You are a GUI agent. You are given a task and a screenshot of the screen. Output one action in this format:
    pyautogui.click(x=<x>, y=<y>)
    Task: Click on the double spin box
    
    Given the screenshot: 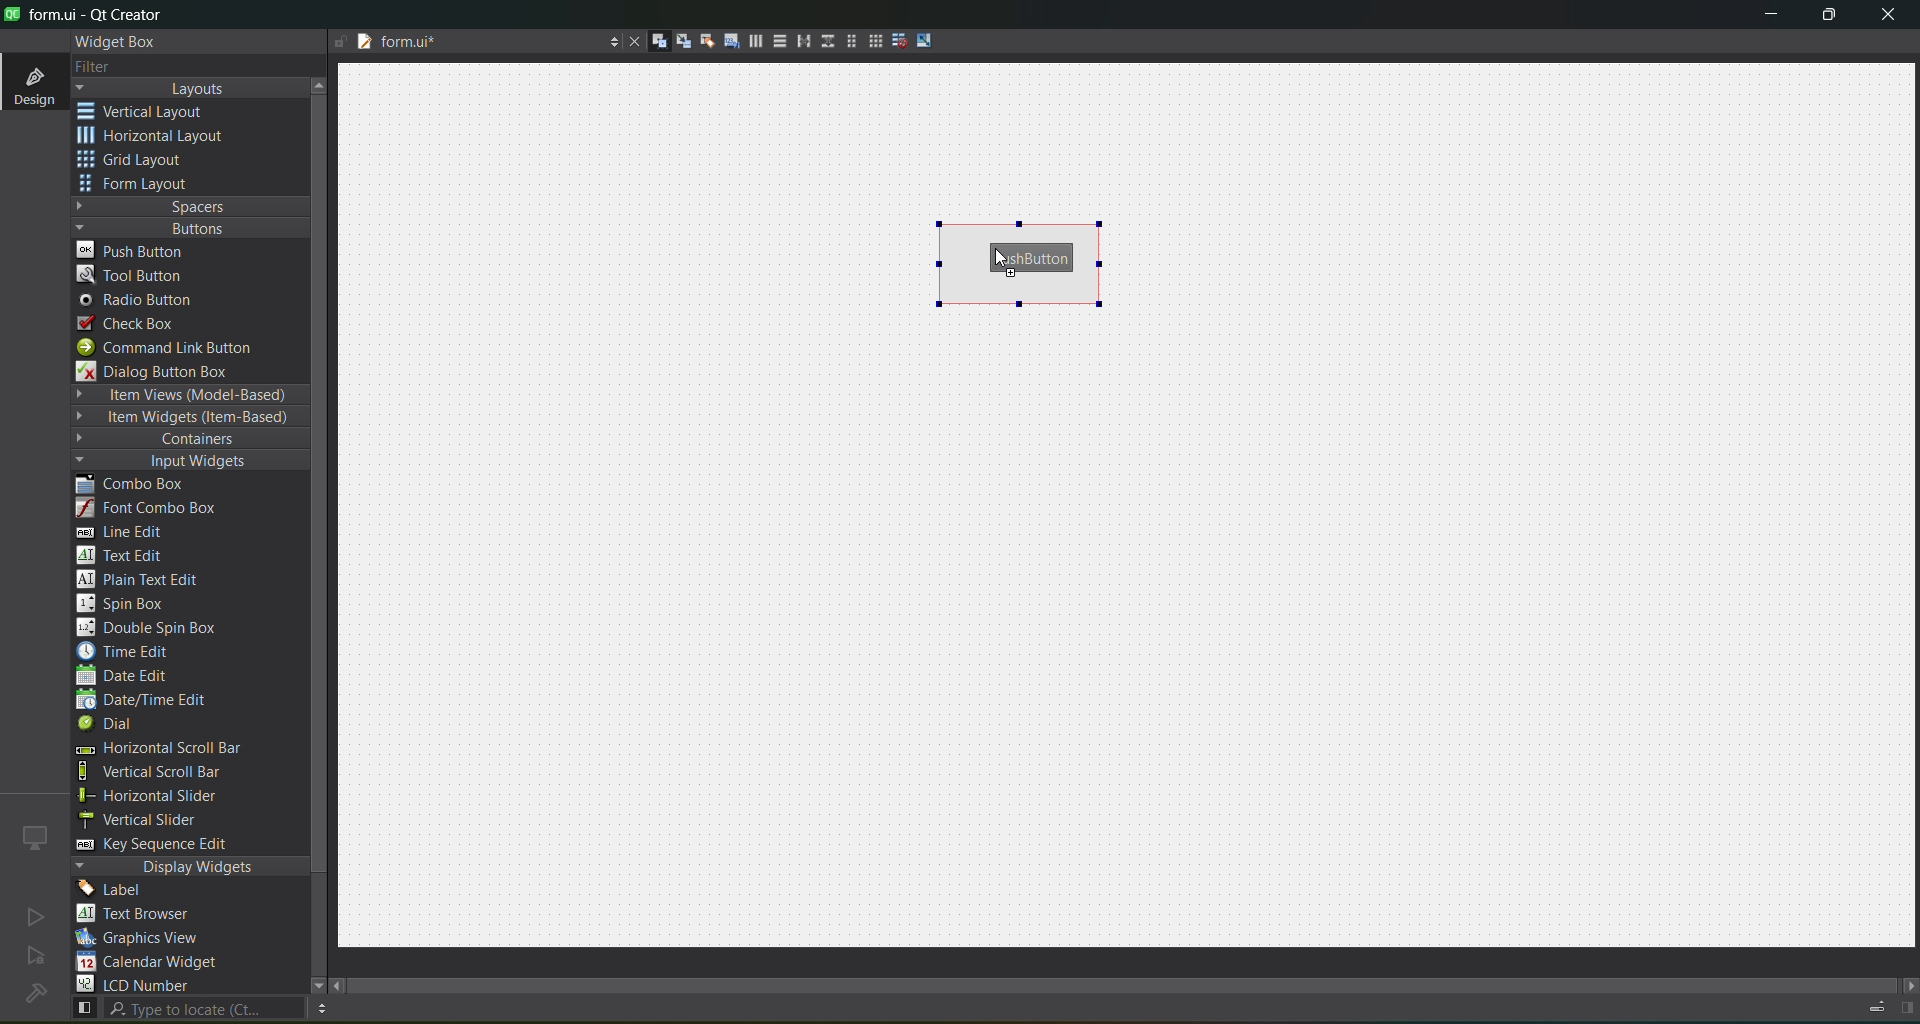 What is the action you would take?
    pyautogui.click(x=161, y=628)
    